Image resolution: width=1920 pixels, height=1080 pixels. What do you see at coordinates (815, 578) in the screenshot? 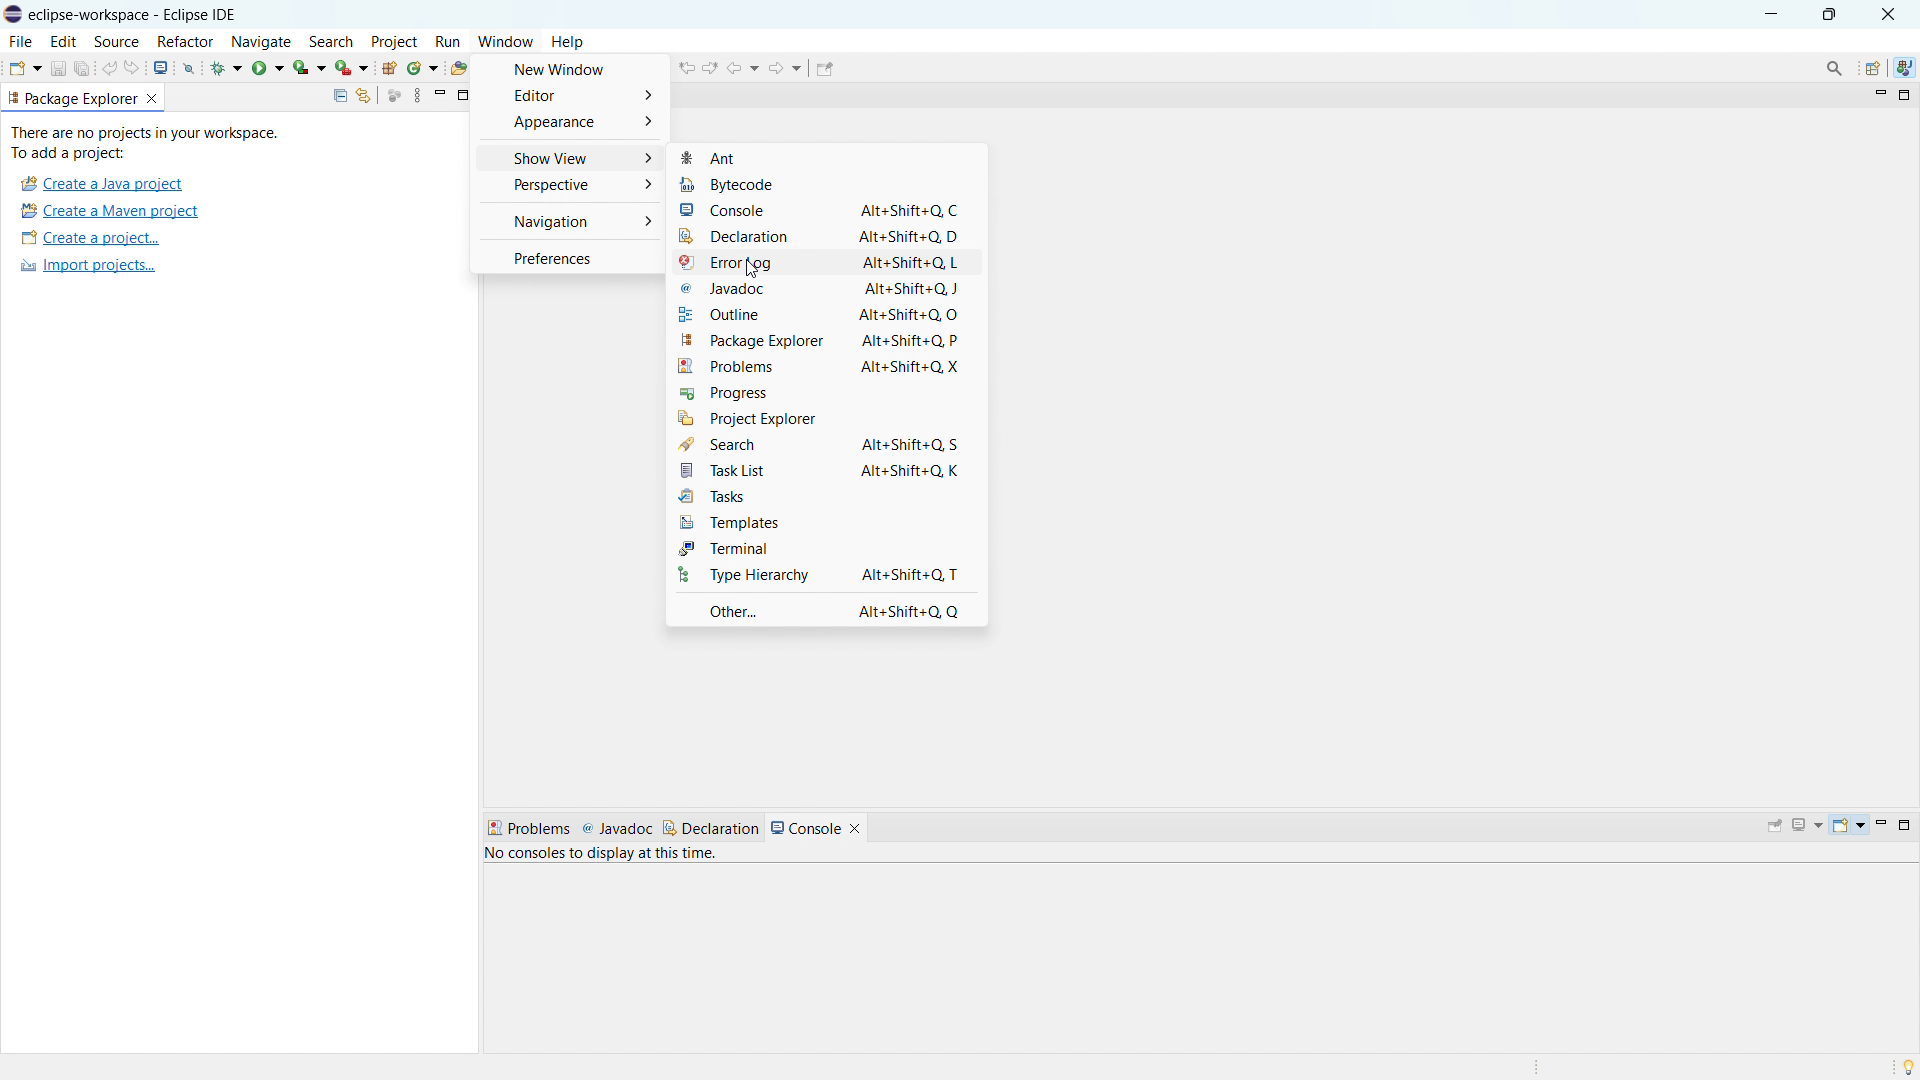
I see `Type Hierachy  Alt+Shift+Q, T` at bounding box center [815, 578].